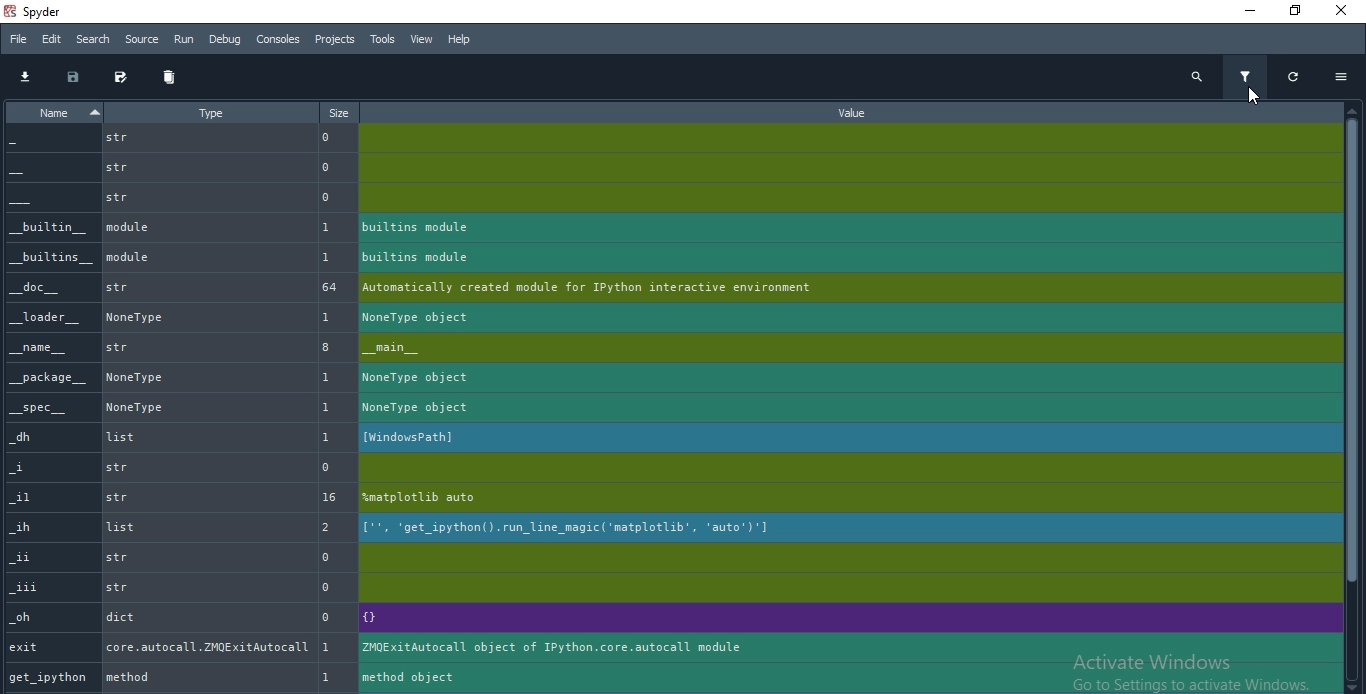 This screenshot has width=1366, height=694. I want to click on filtered information, so click(668, 399).